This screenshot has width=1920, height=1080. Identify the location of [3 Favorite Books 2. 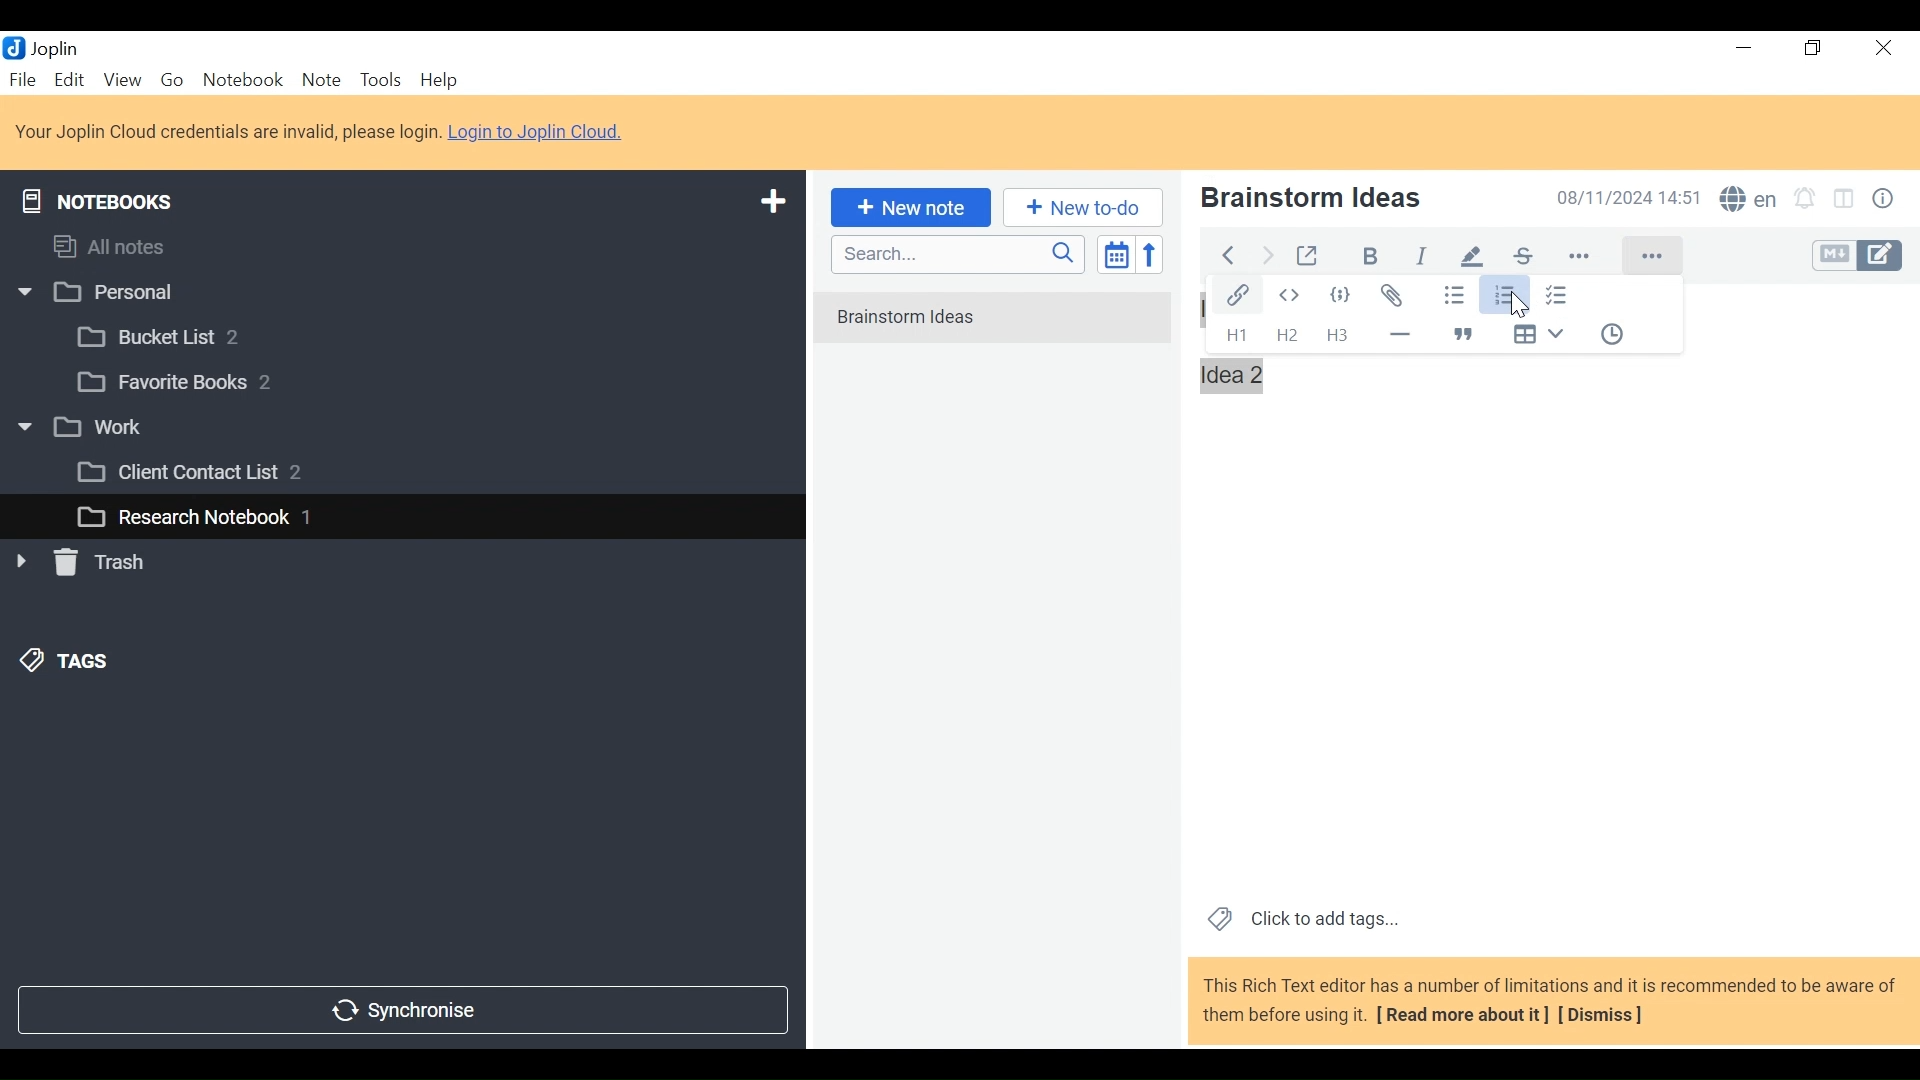
(191, 383).